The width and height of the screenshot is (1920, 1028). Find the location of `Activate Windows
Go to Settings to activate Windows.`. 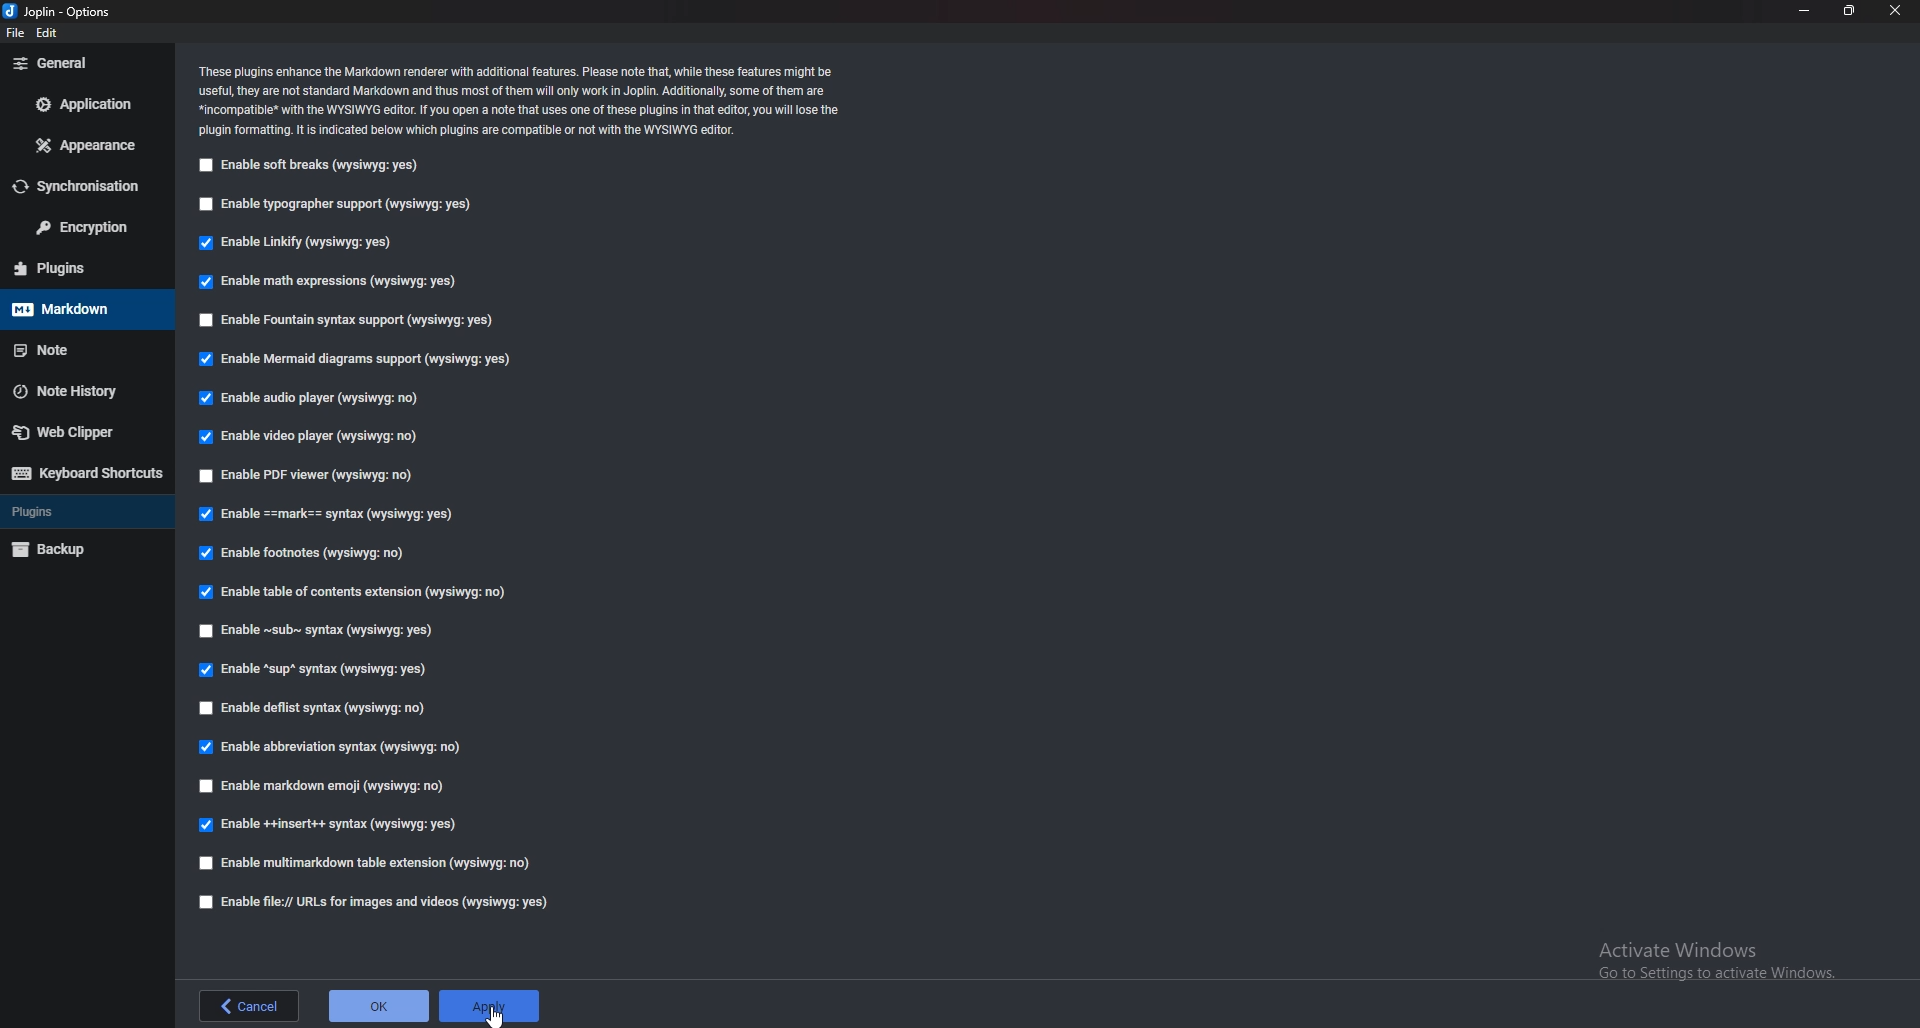

Activate Windows
Go to Settings to activate Windows. is located at coordinates (1716, 962).